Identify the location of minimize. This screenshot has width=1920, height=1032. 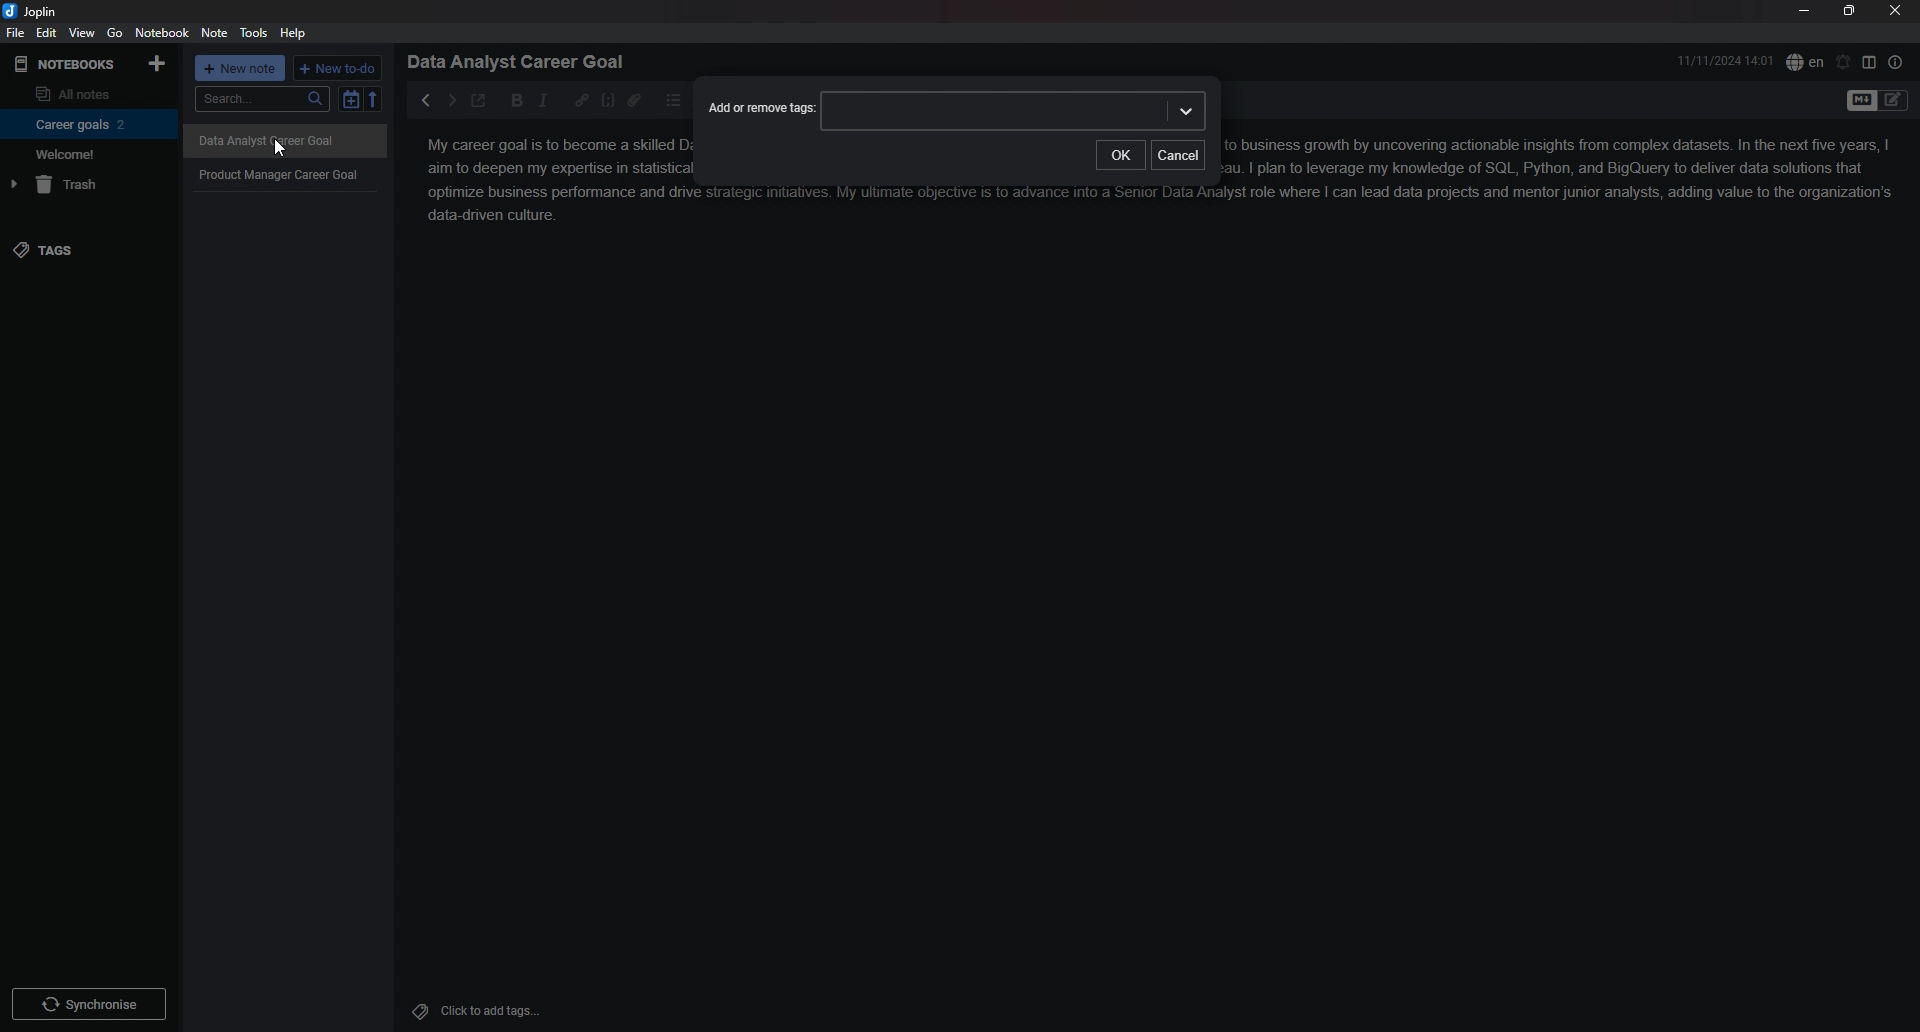
(1803, 10).